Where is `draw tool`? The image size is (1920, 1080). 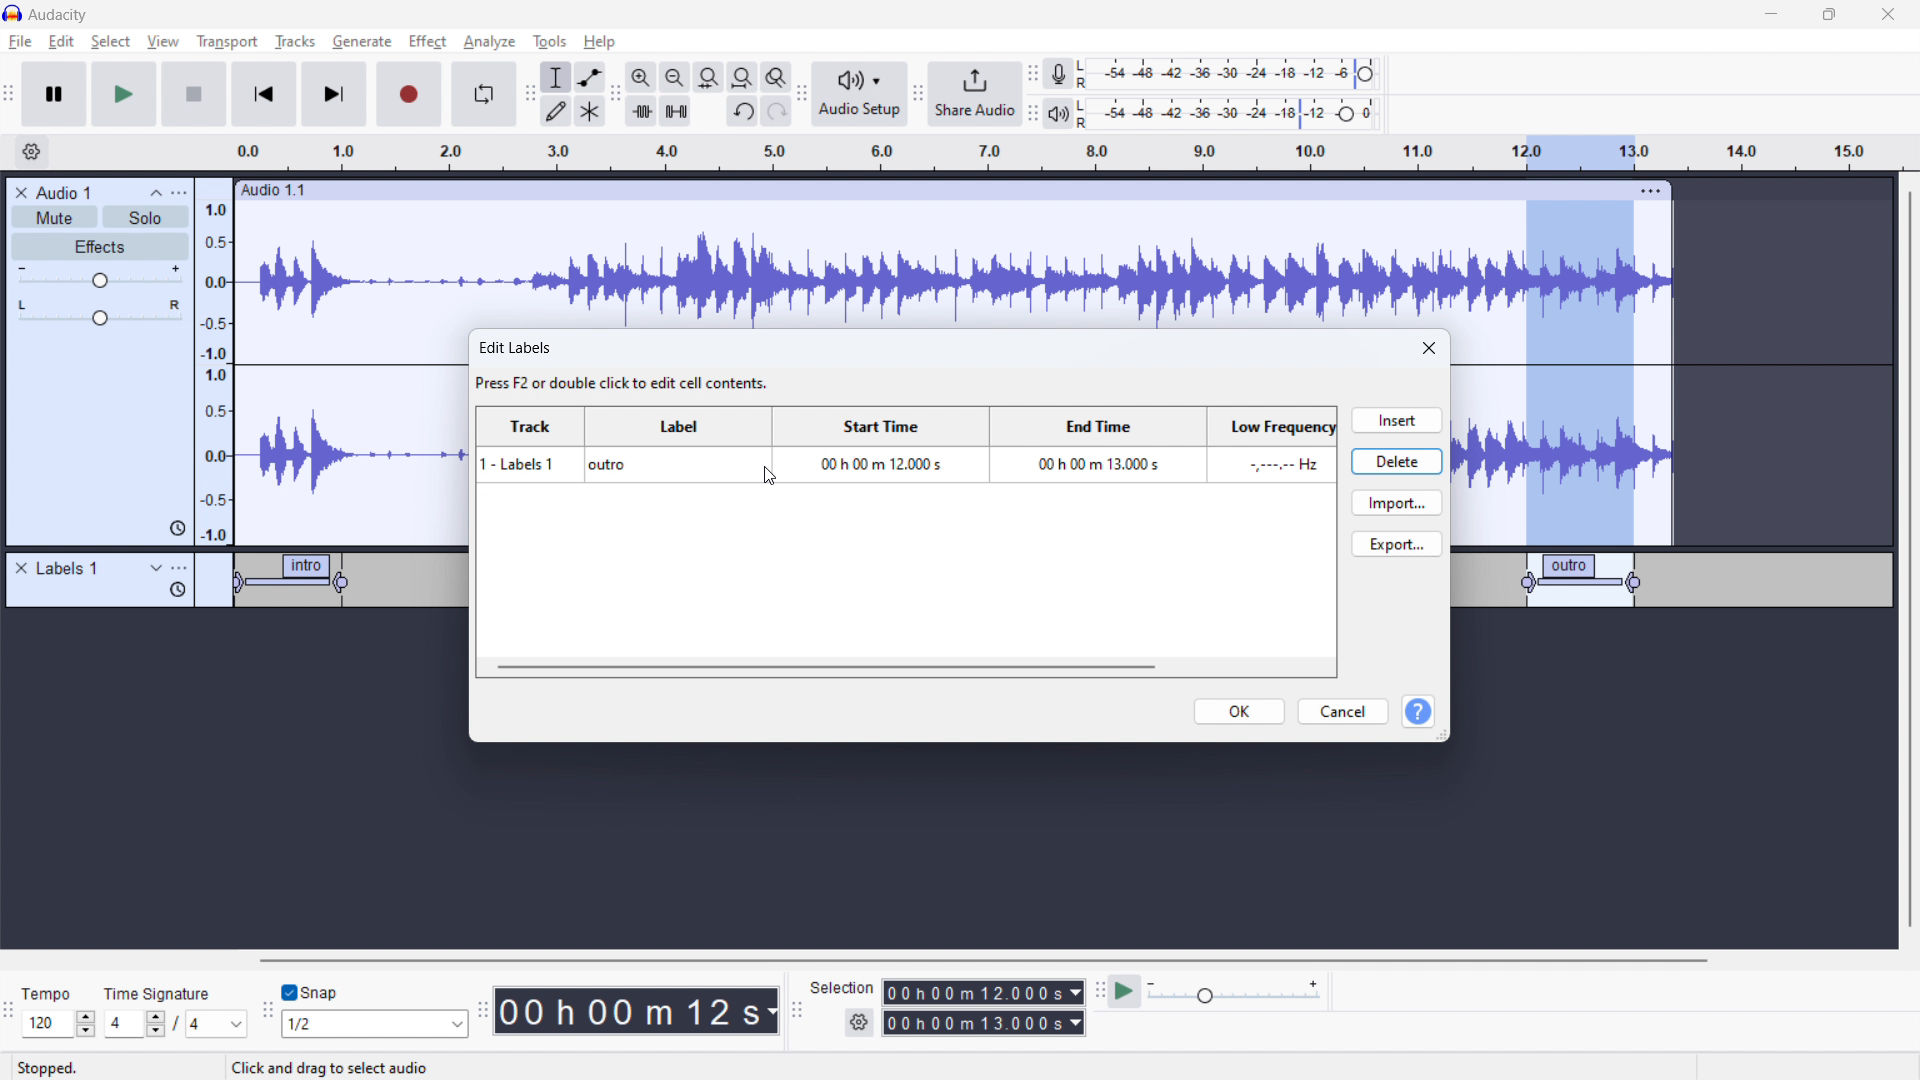 draw tool is located at coordinates (556, 110).